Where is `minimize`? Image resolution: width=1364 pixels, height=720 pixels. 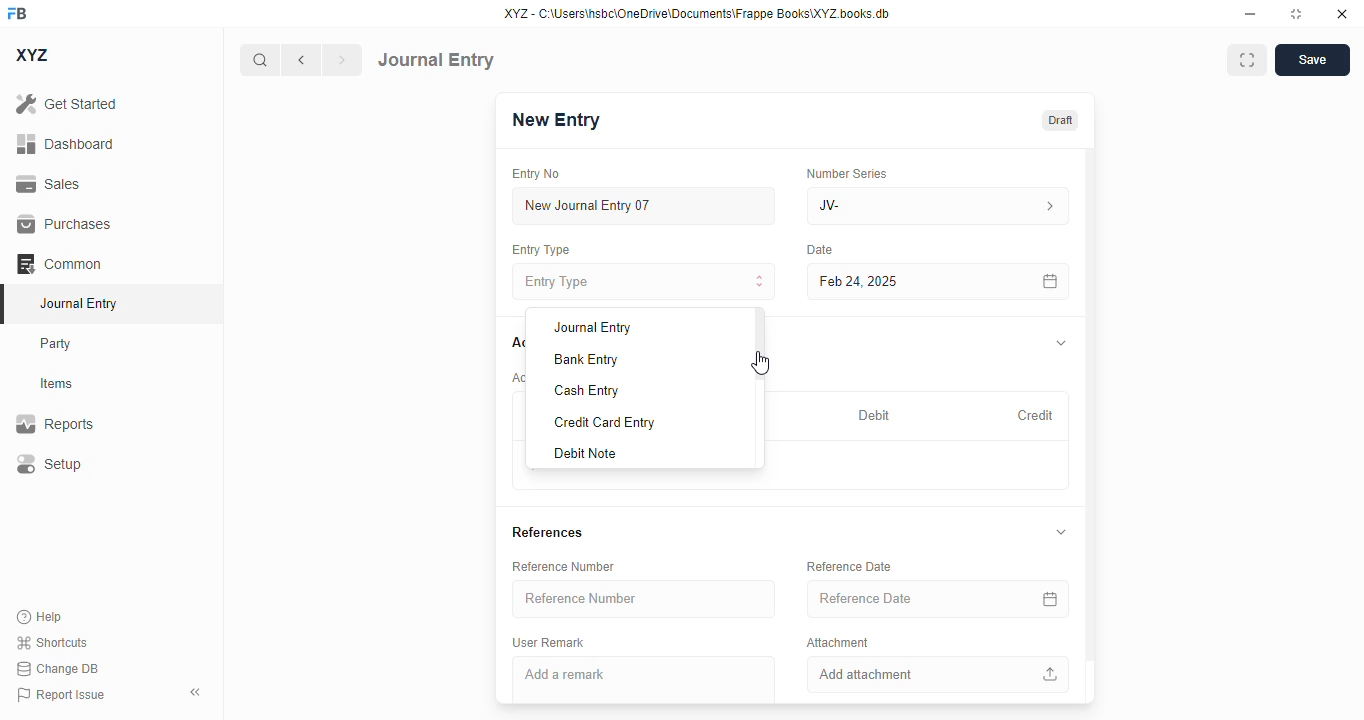
minimize is located at coordinates (1251, 14).